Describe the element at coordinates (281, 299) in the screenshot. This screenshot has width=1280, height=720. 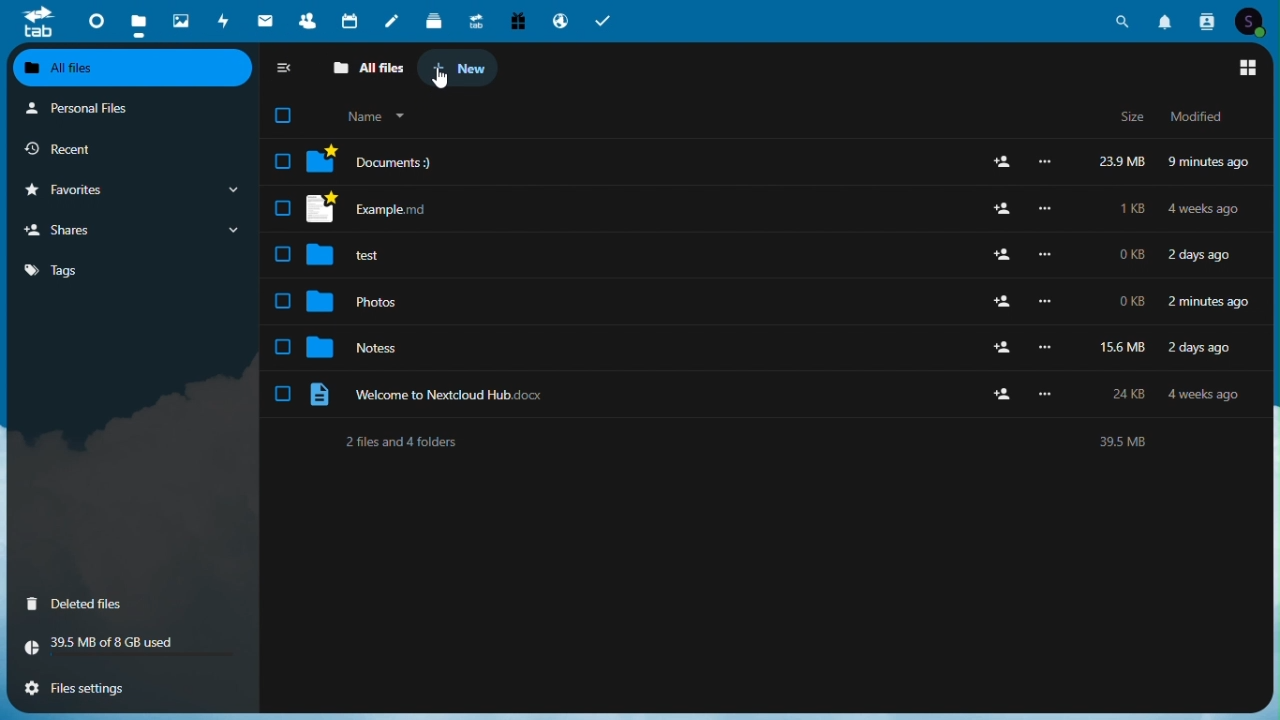
I see `select` at that location.